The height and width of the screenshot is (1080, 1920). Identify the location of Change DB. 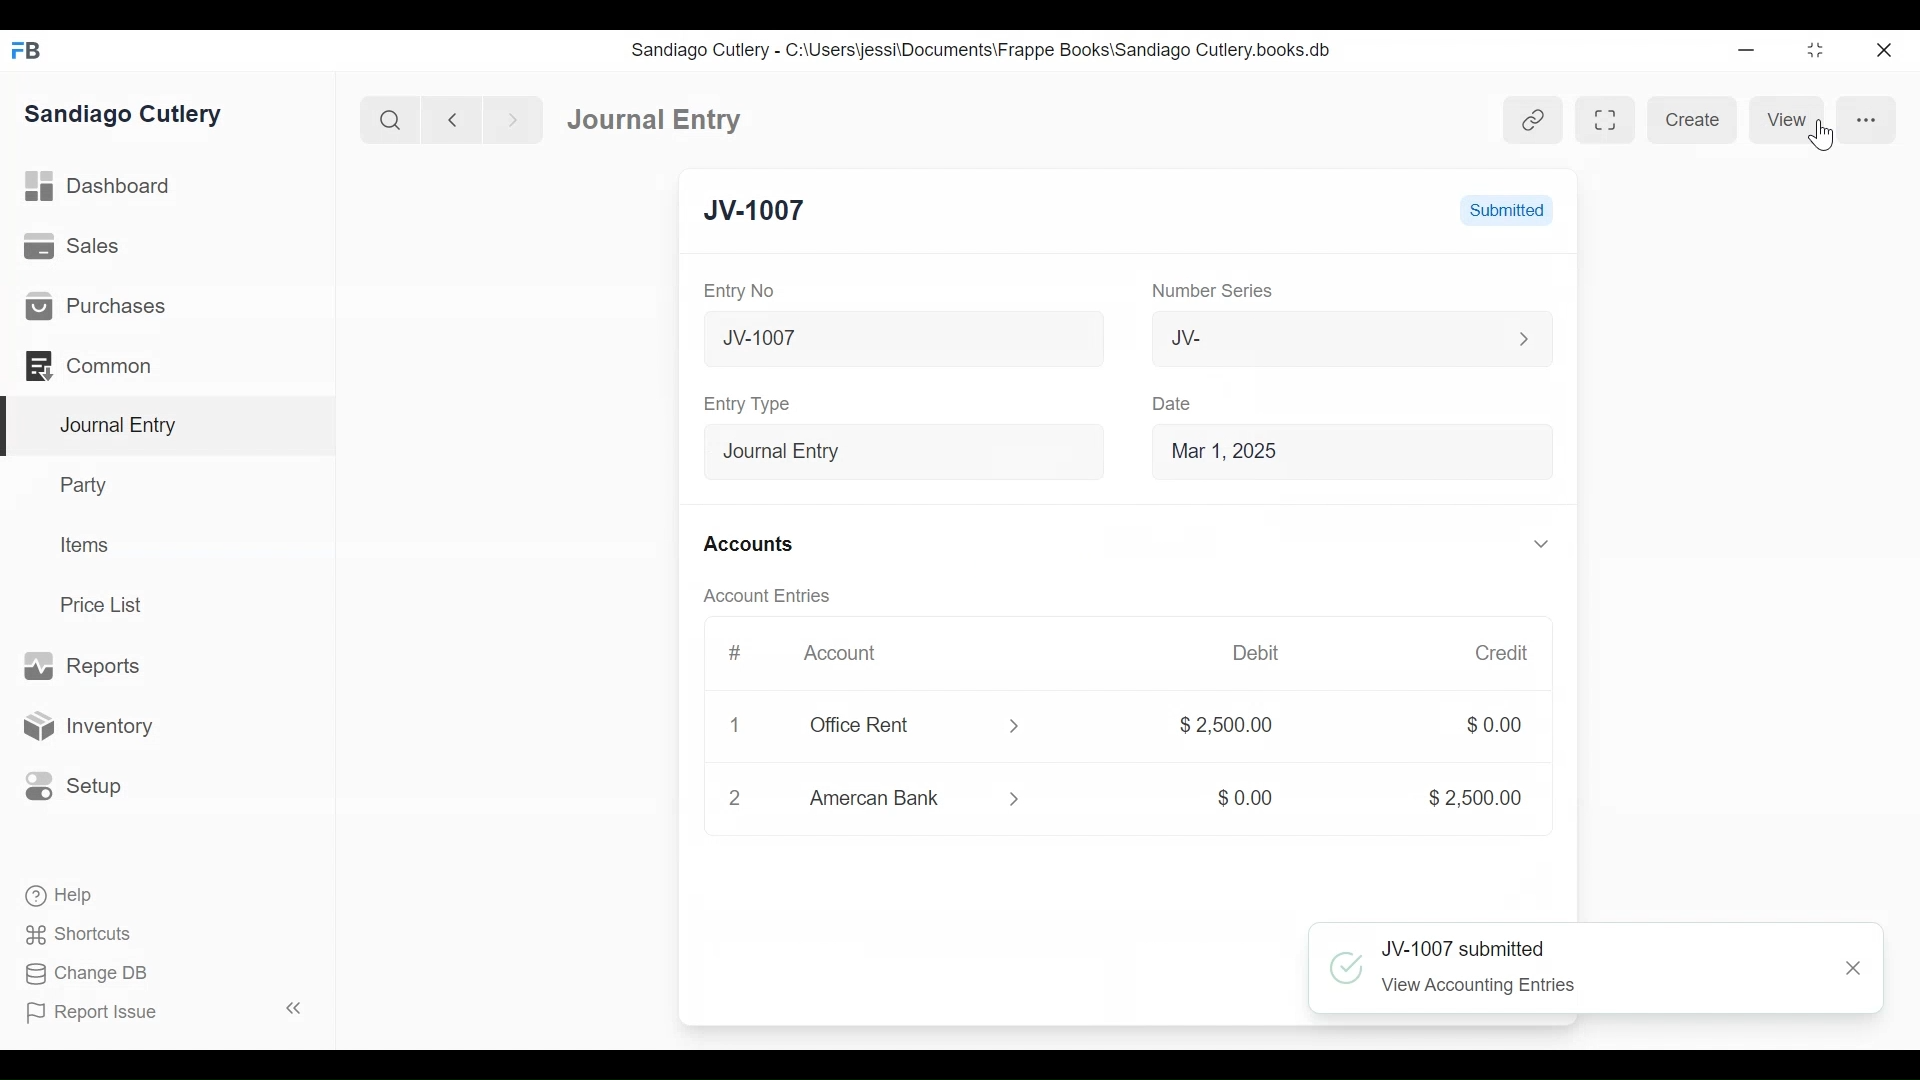
(78, 975).